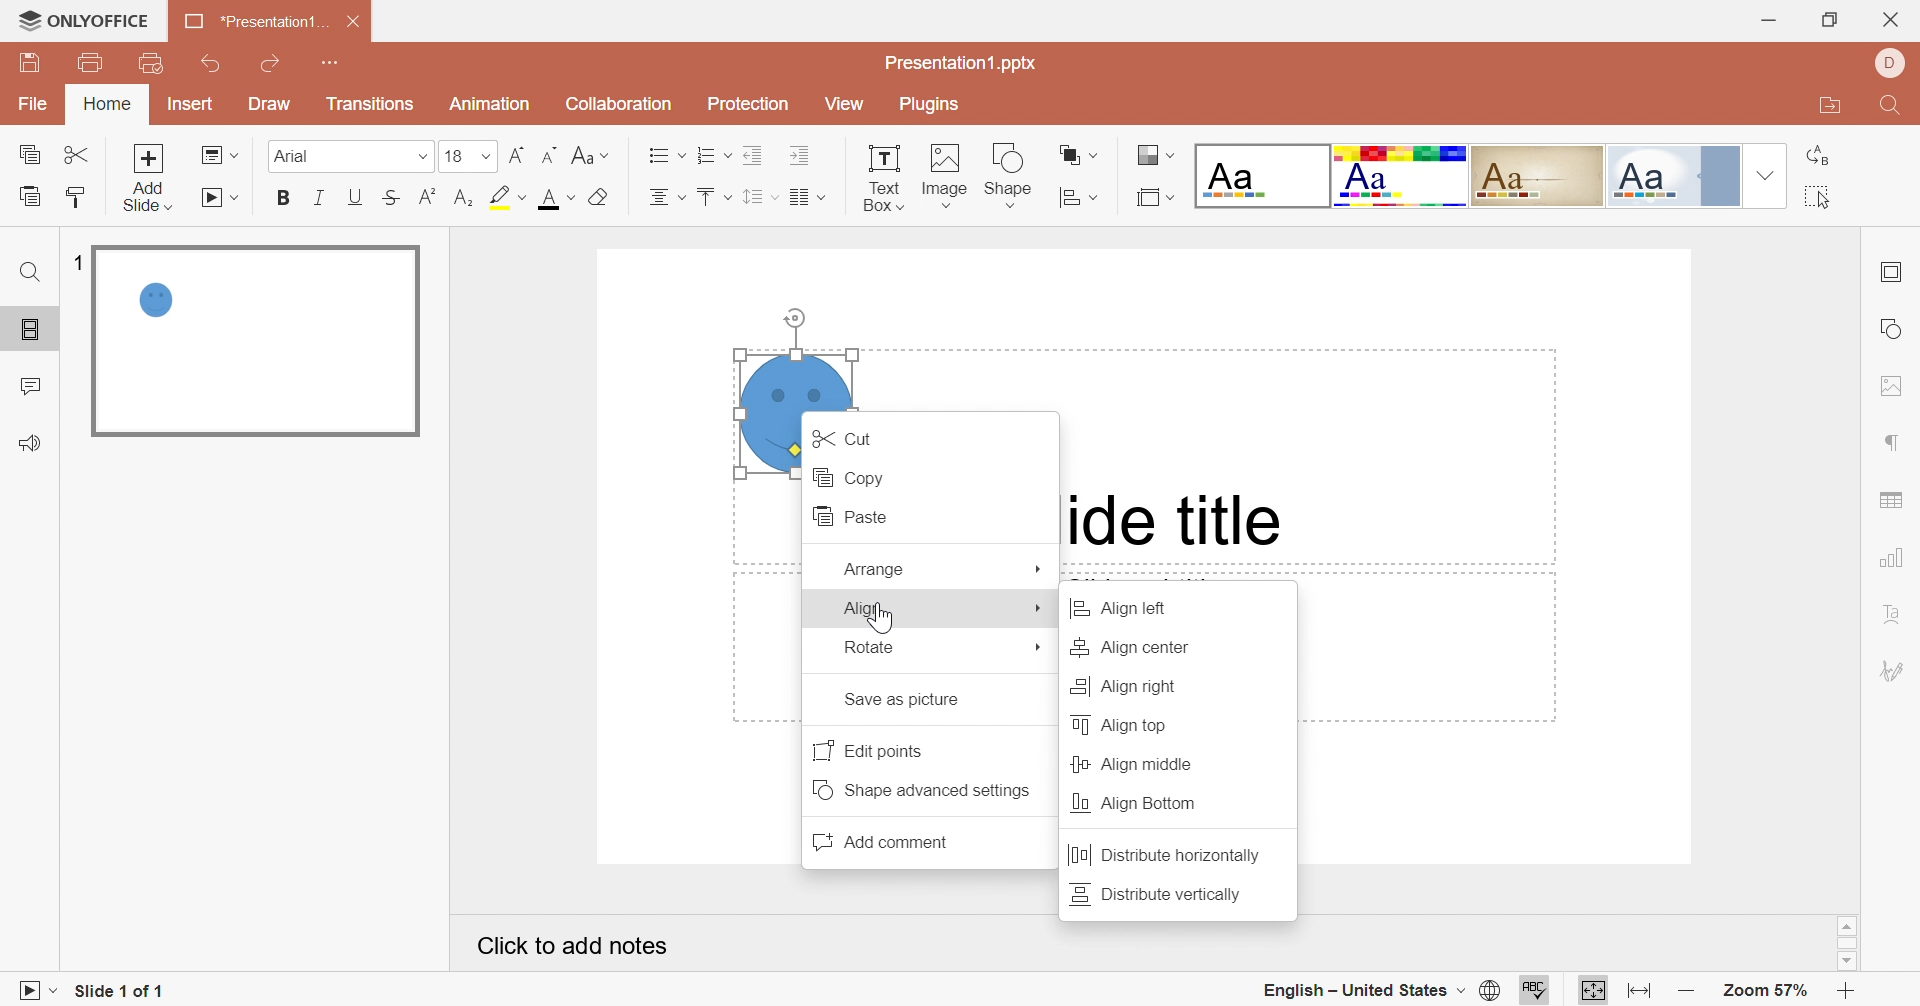  Describe the element at coordinates (1039, 568) in the screenshot. I see `More` at that location.